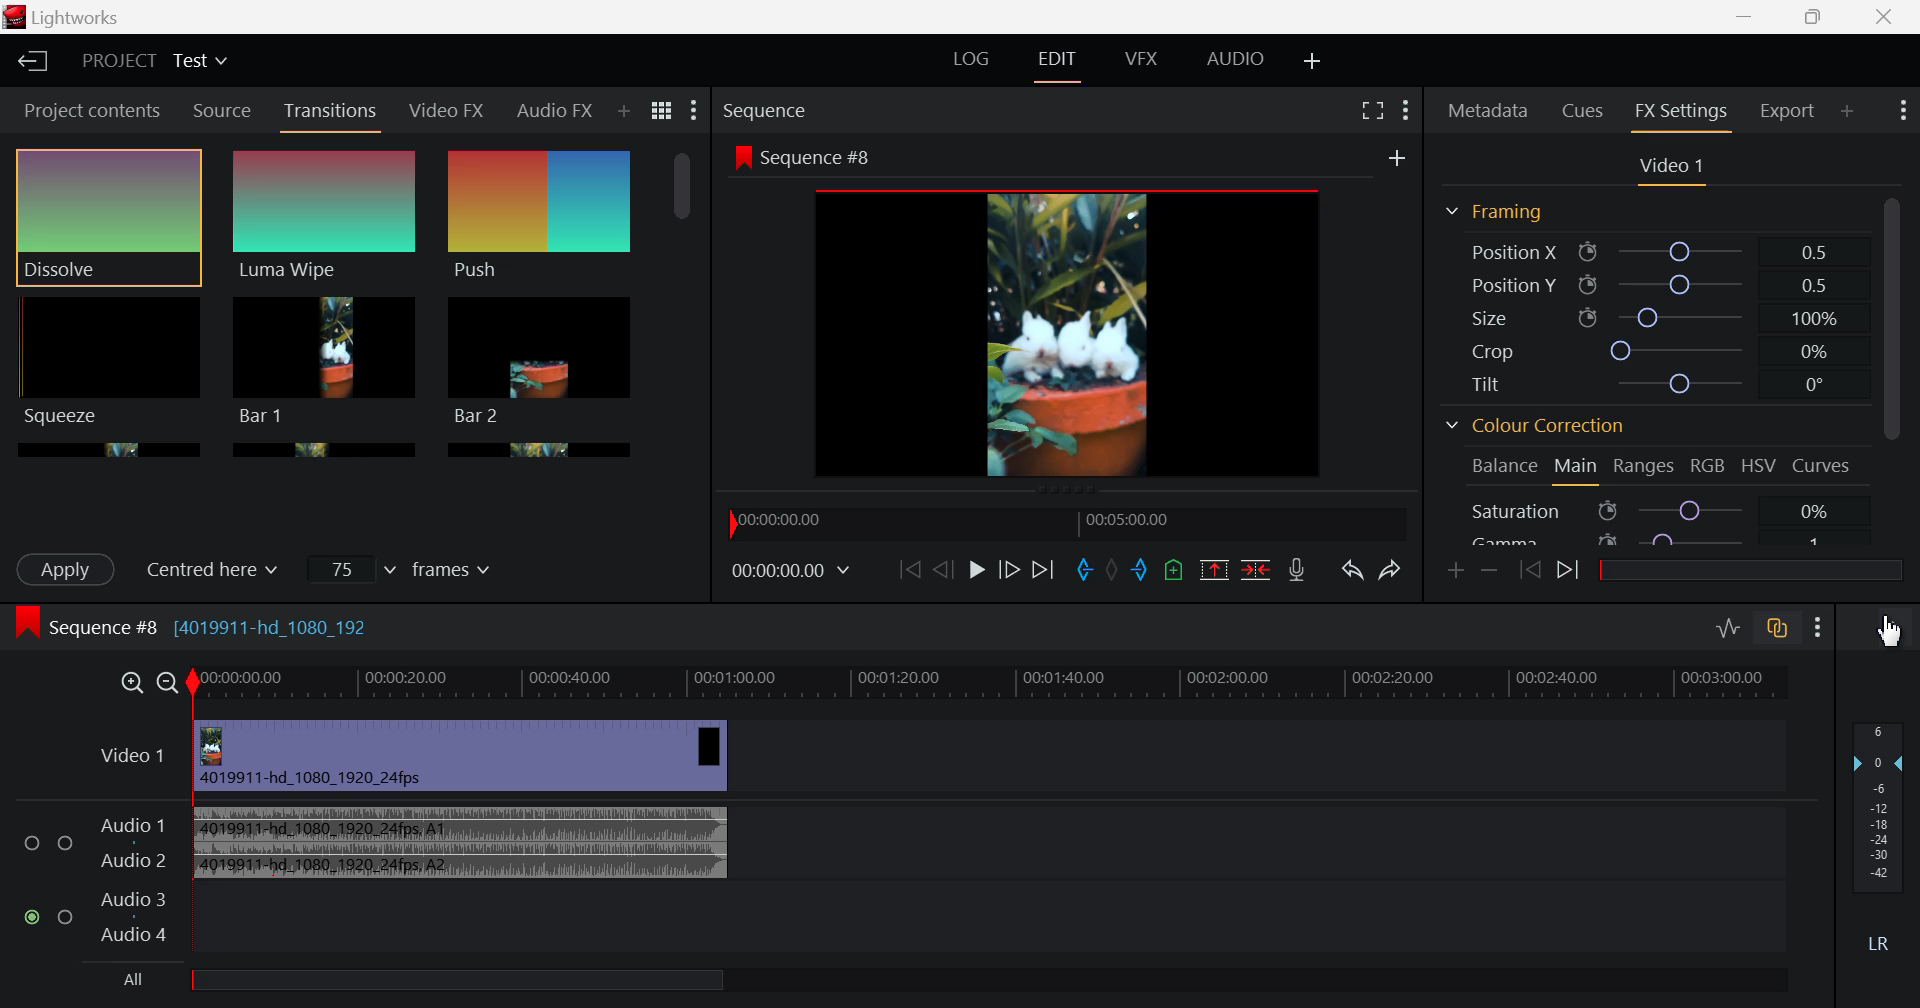 Image resolution: width=1920 pixels, height=1008 pixels. I want to click on RGB, so click(1710, 466).